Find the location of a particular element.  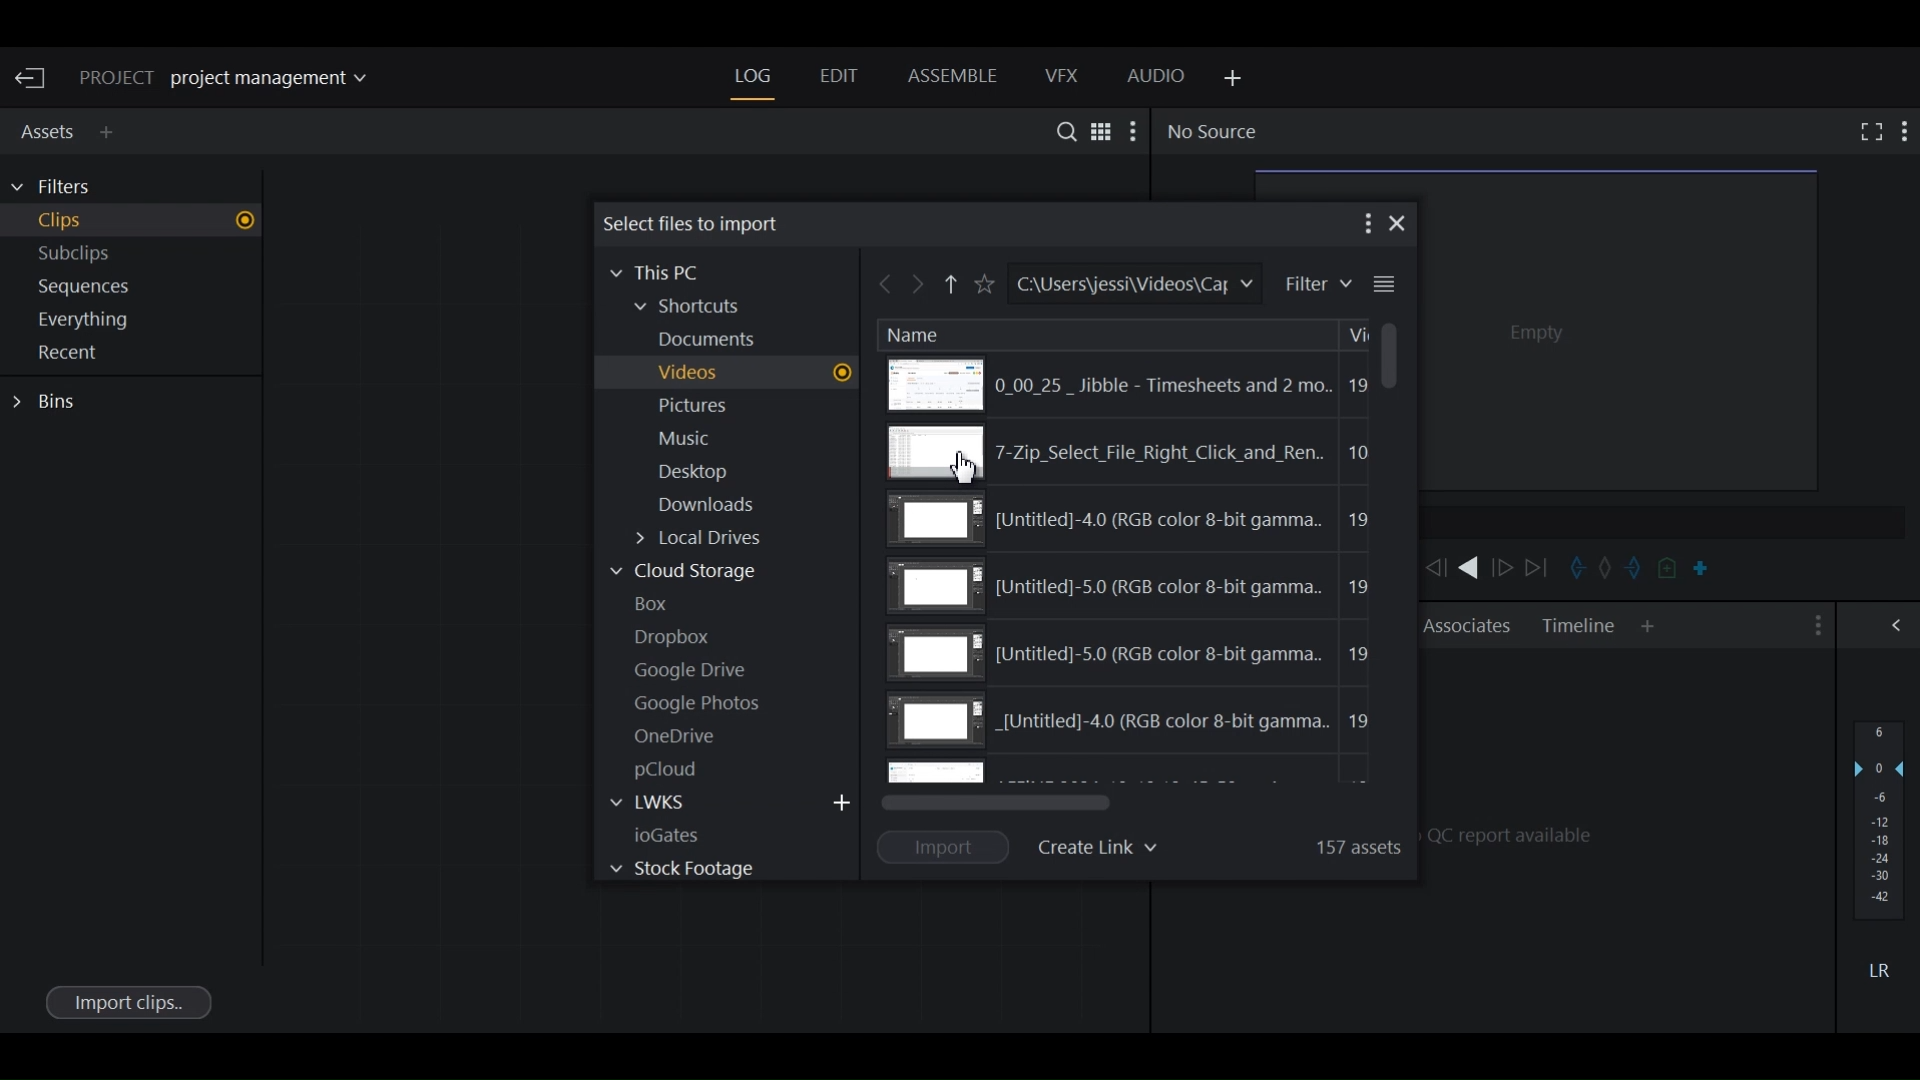

LWKS is located at coordinates (665, 803).